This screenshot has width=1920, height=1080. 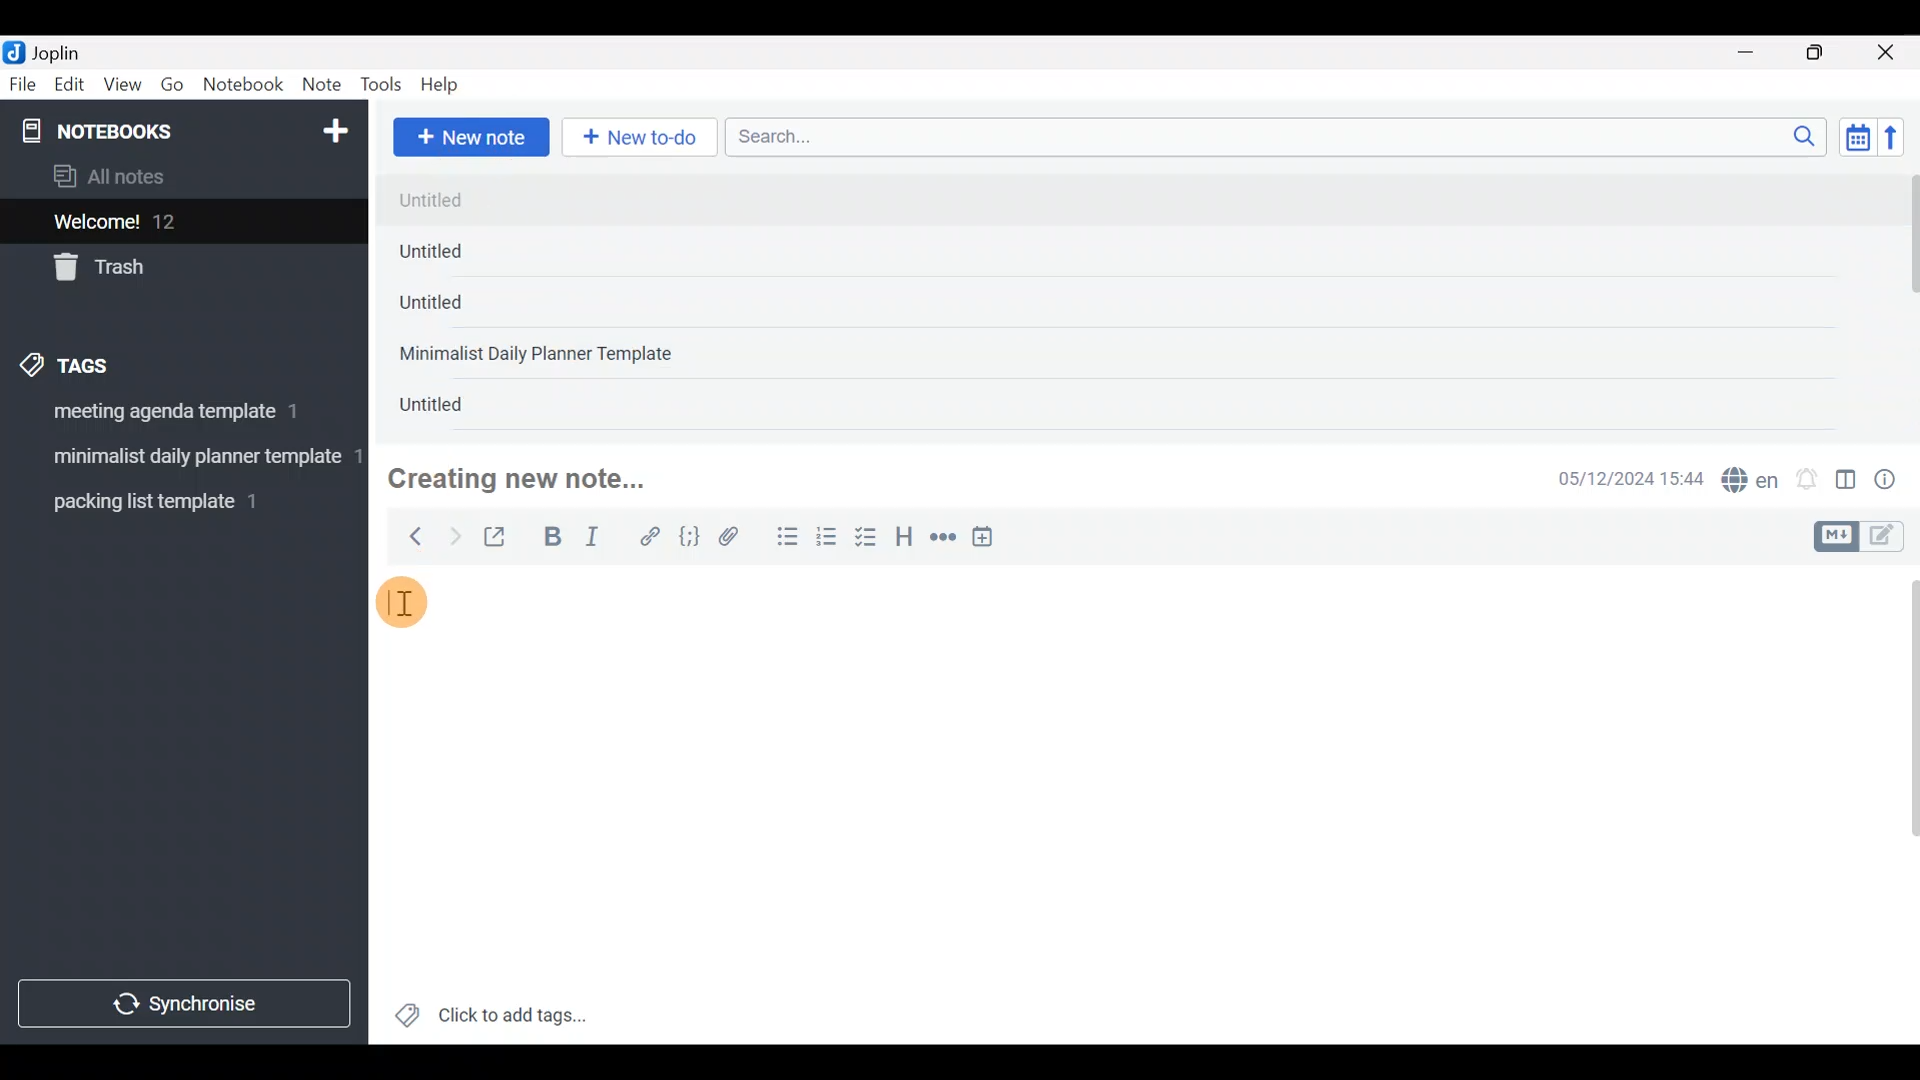 What do you see at coordinates (407, 535) in the screenshot?
I see `Back` at bounding box center [407, 535].